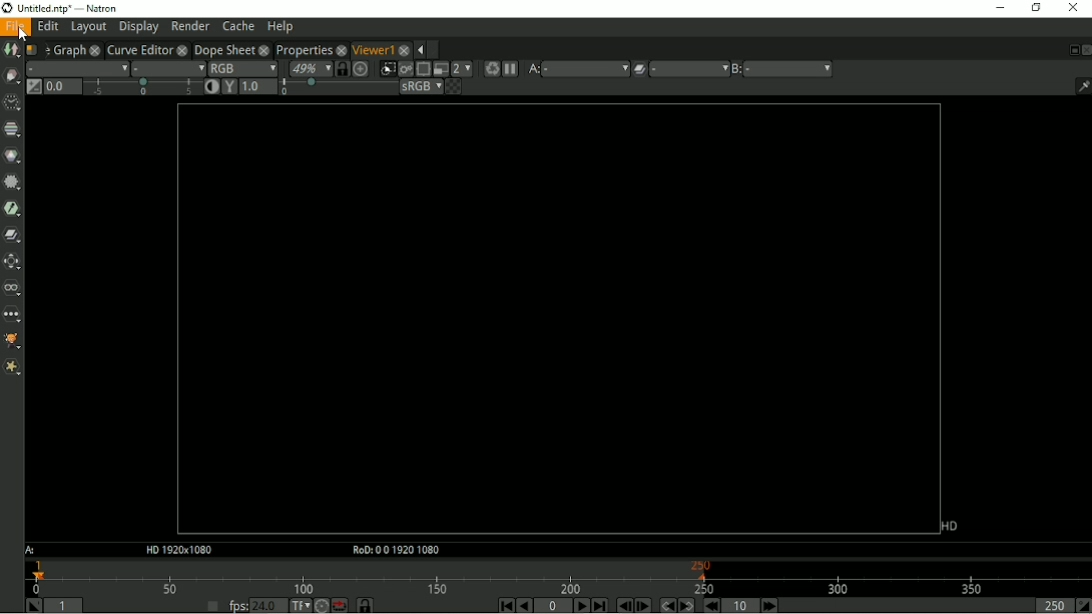 The height and width of the screenshot is (614, 1092). Describe the element at coordinates (419, 50) in the screenshot. I see `Collapse` at that location.